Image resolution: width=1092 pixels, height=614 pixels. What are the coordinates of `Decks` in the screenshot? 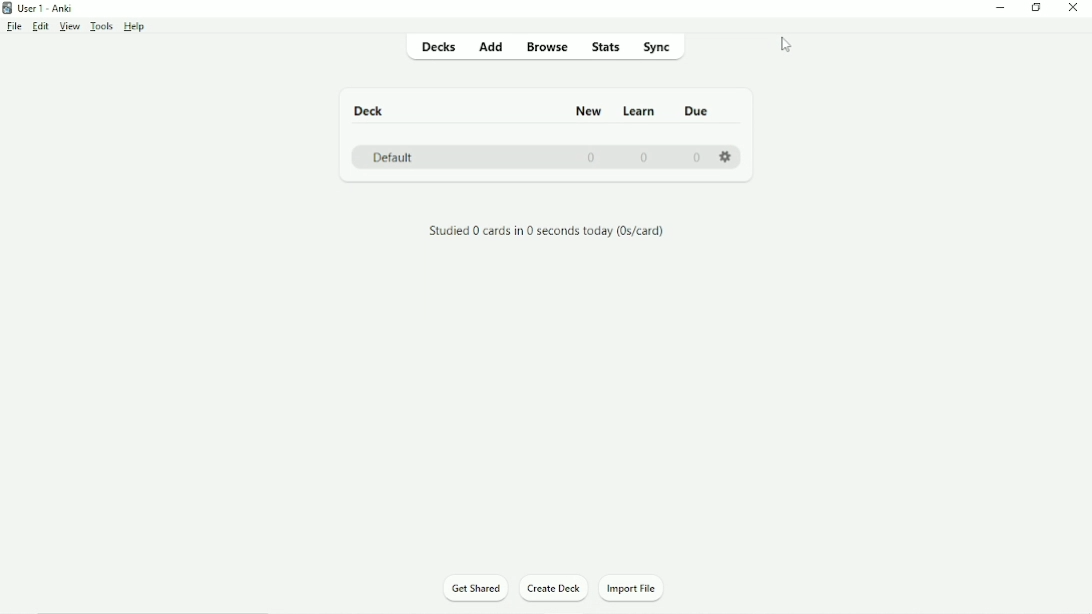 It's located at (436, 47).